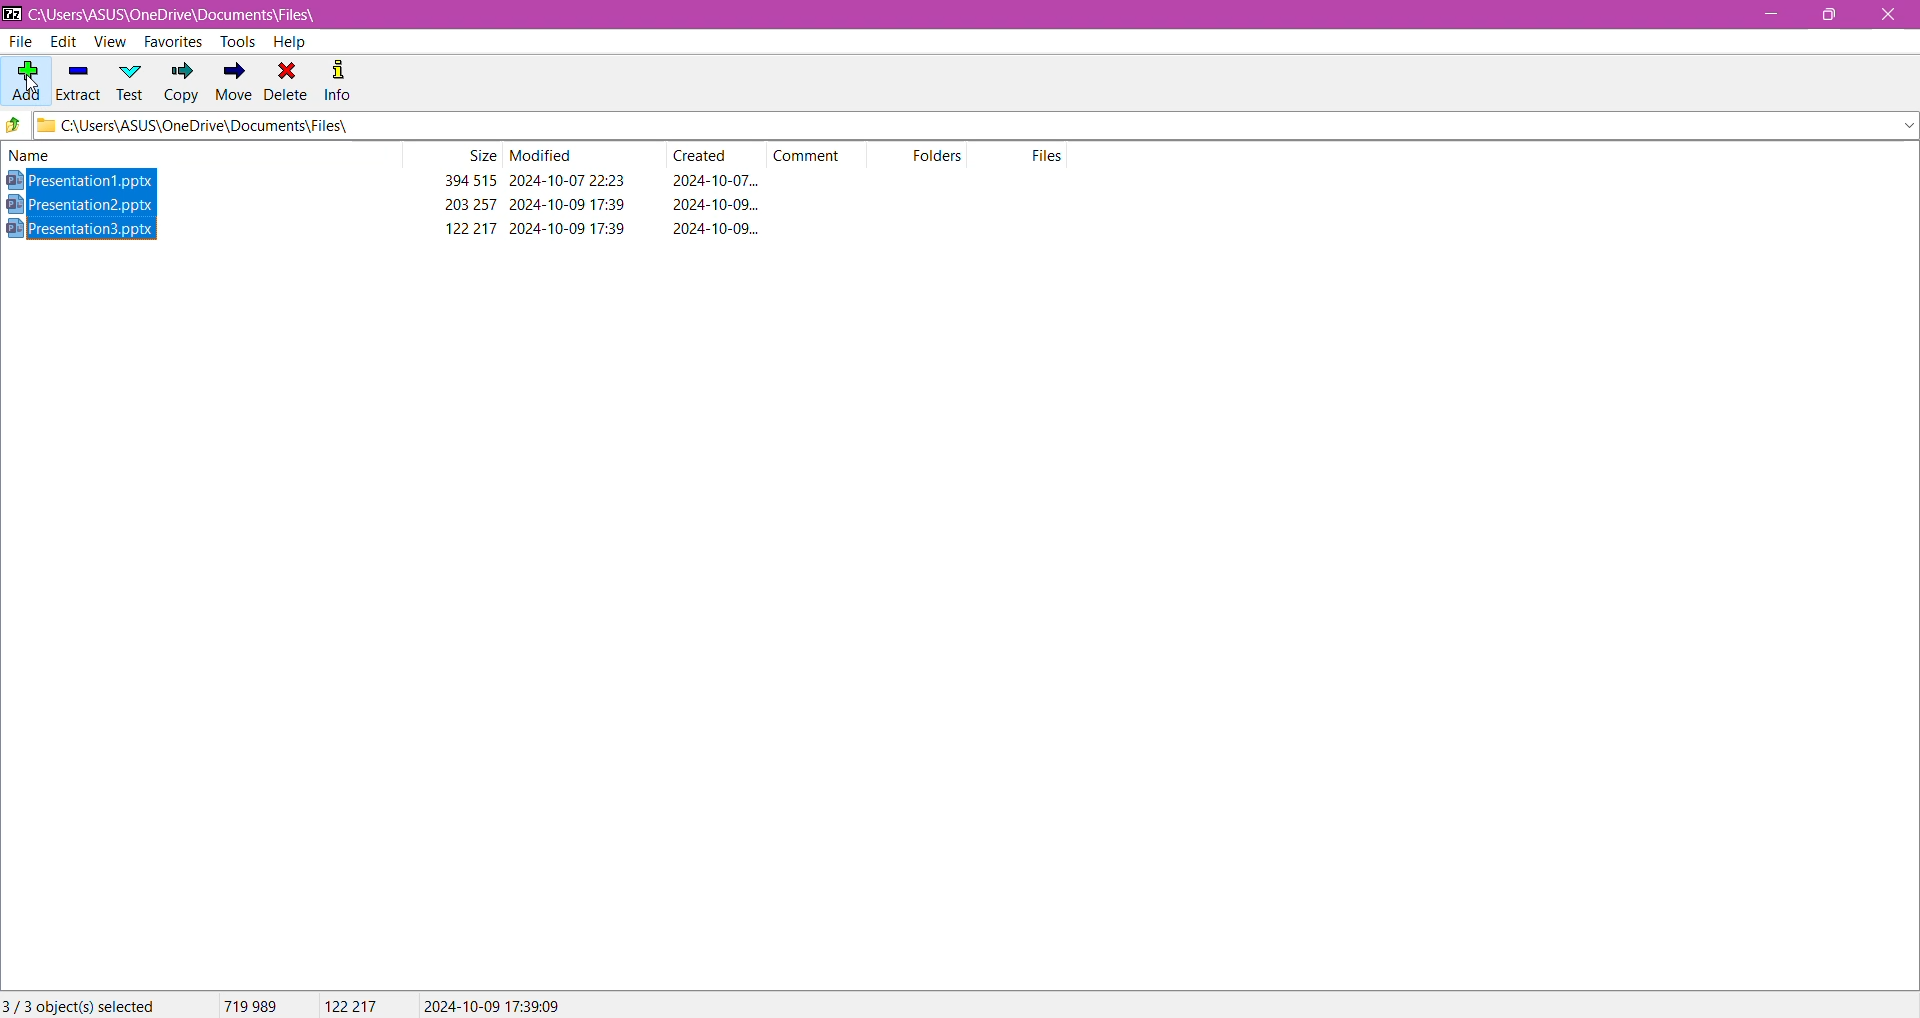 This screenshot has height=1018, width=1920. What do you see at coordinates (287, 80) in the screenshot?
I see `Delete` at bounding box center [287, 80].